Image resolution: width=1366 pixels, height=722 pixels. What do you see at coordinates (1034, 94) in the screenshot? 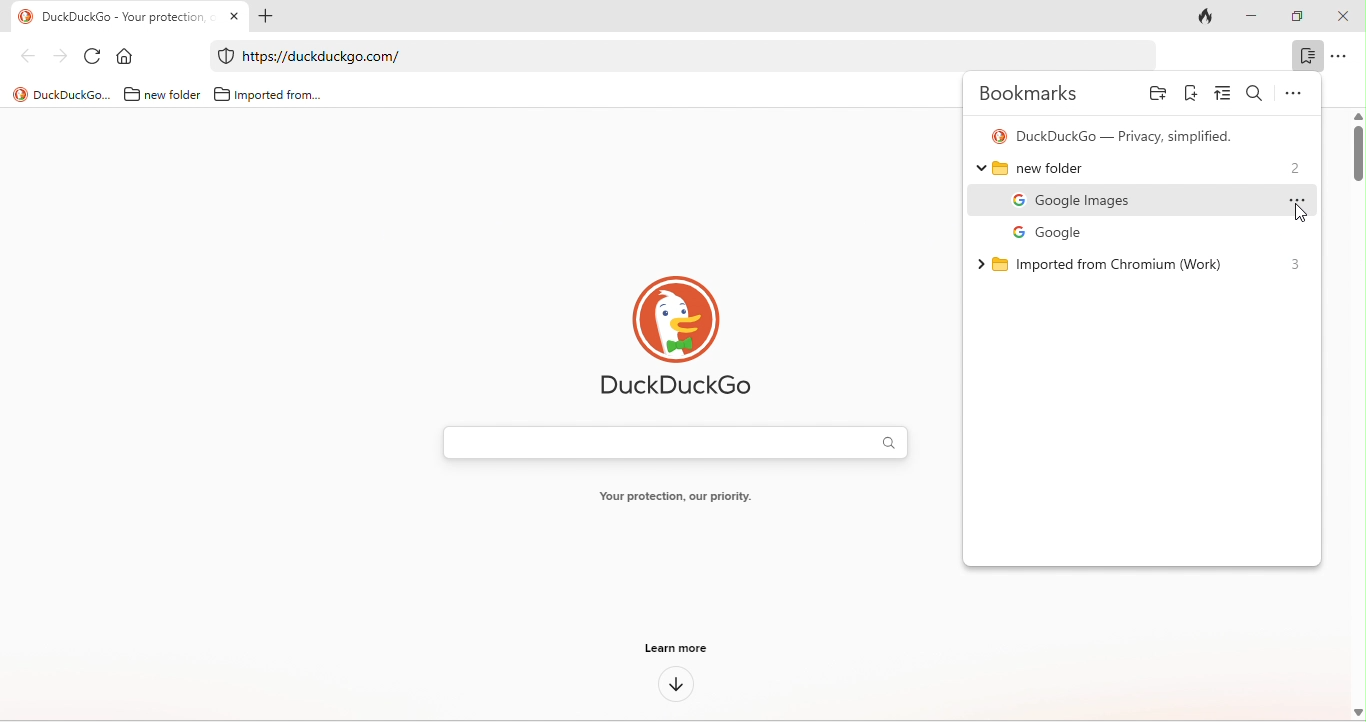
I see `bookmarks` at bounding box center [1034, 94].